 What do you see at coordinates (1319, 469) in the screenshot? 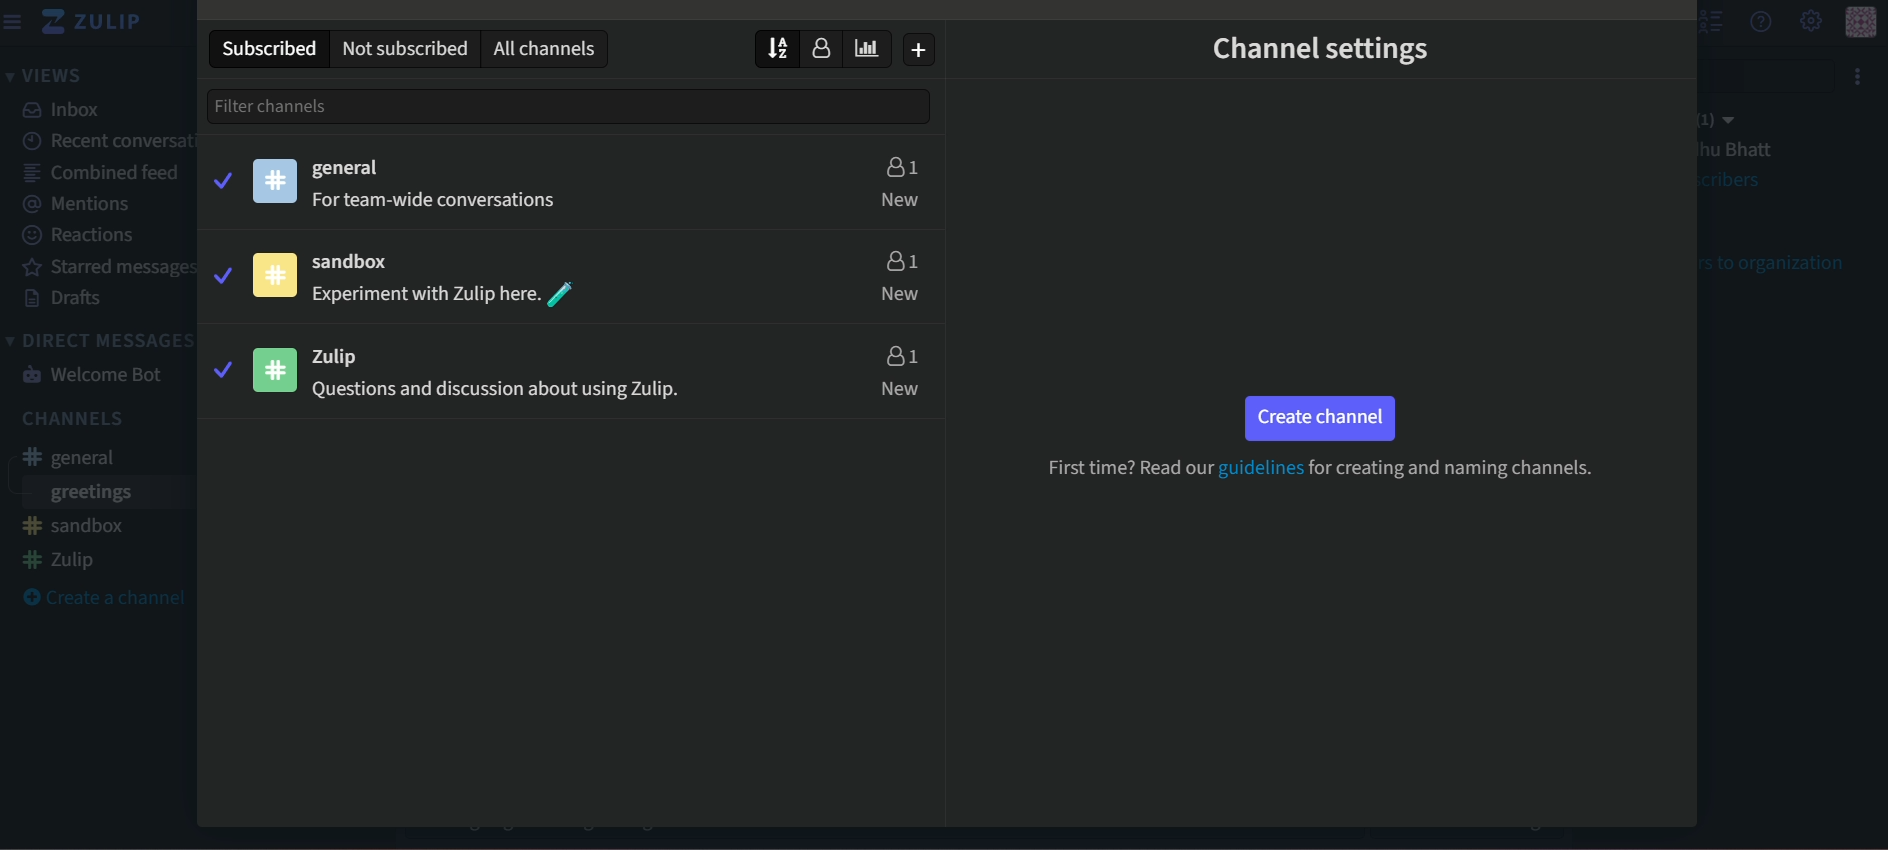
I see `text` at bounding box center [1319, 469].